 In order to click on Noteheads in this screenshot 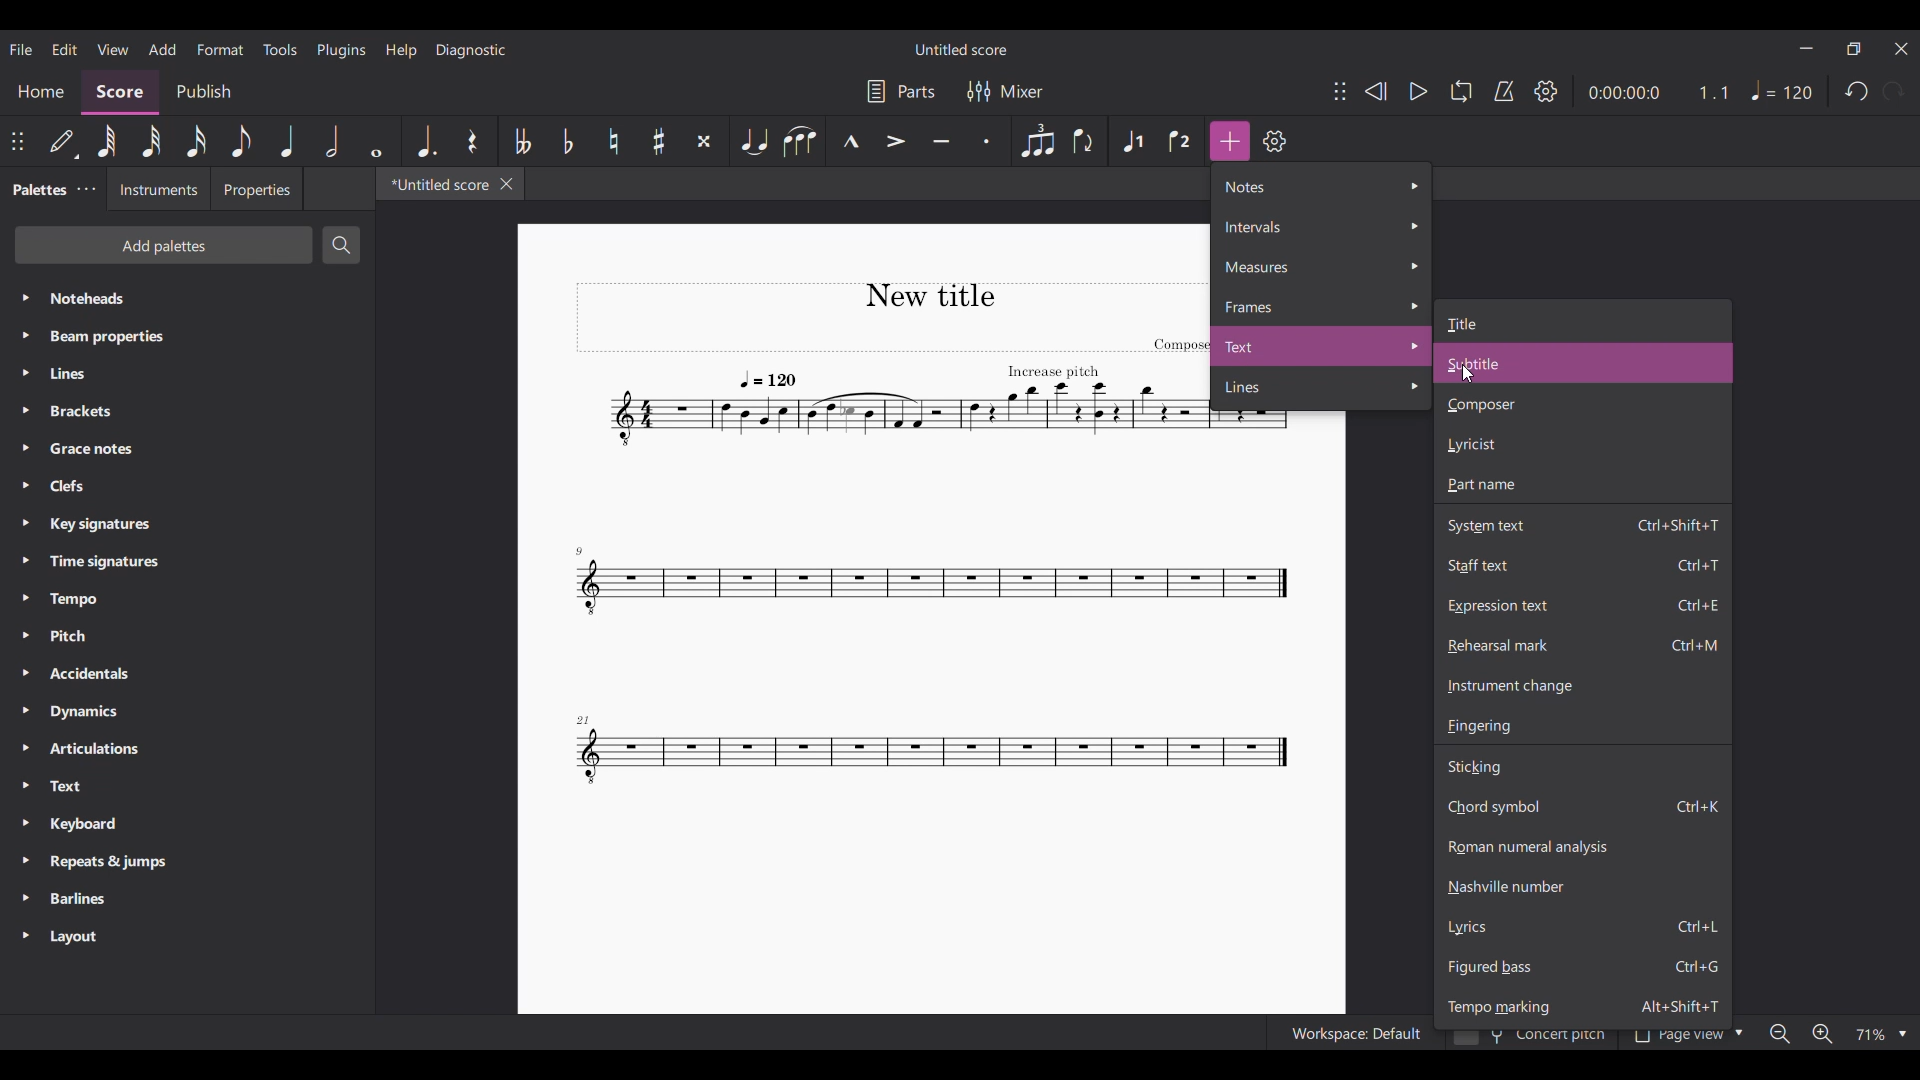, I will do `click(188, 299)`.